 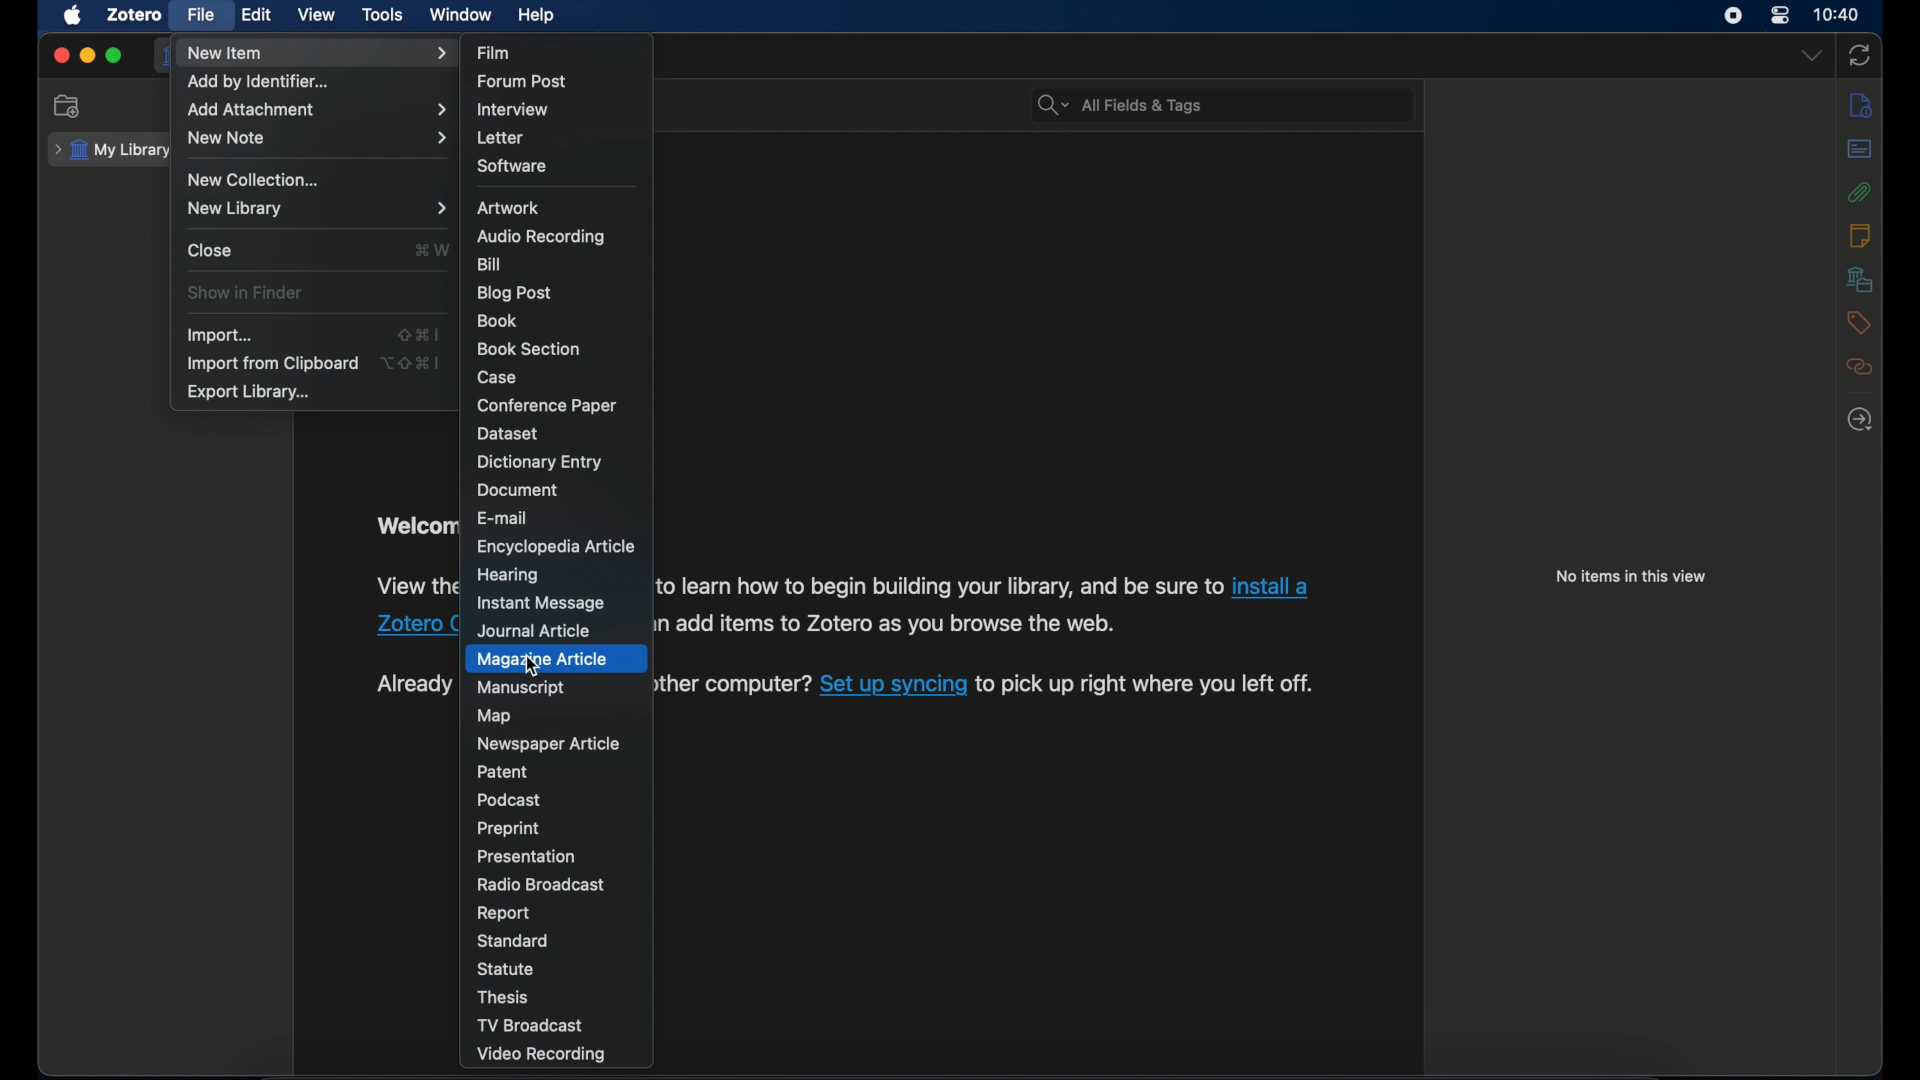 I want to click on thesis, so click(x=505, y=998).